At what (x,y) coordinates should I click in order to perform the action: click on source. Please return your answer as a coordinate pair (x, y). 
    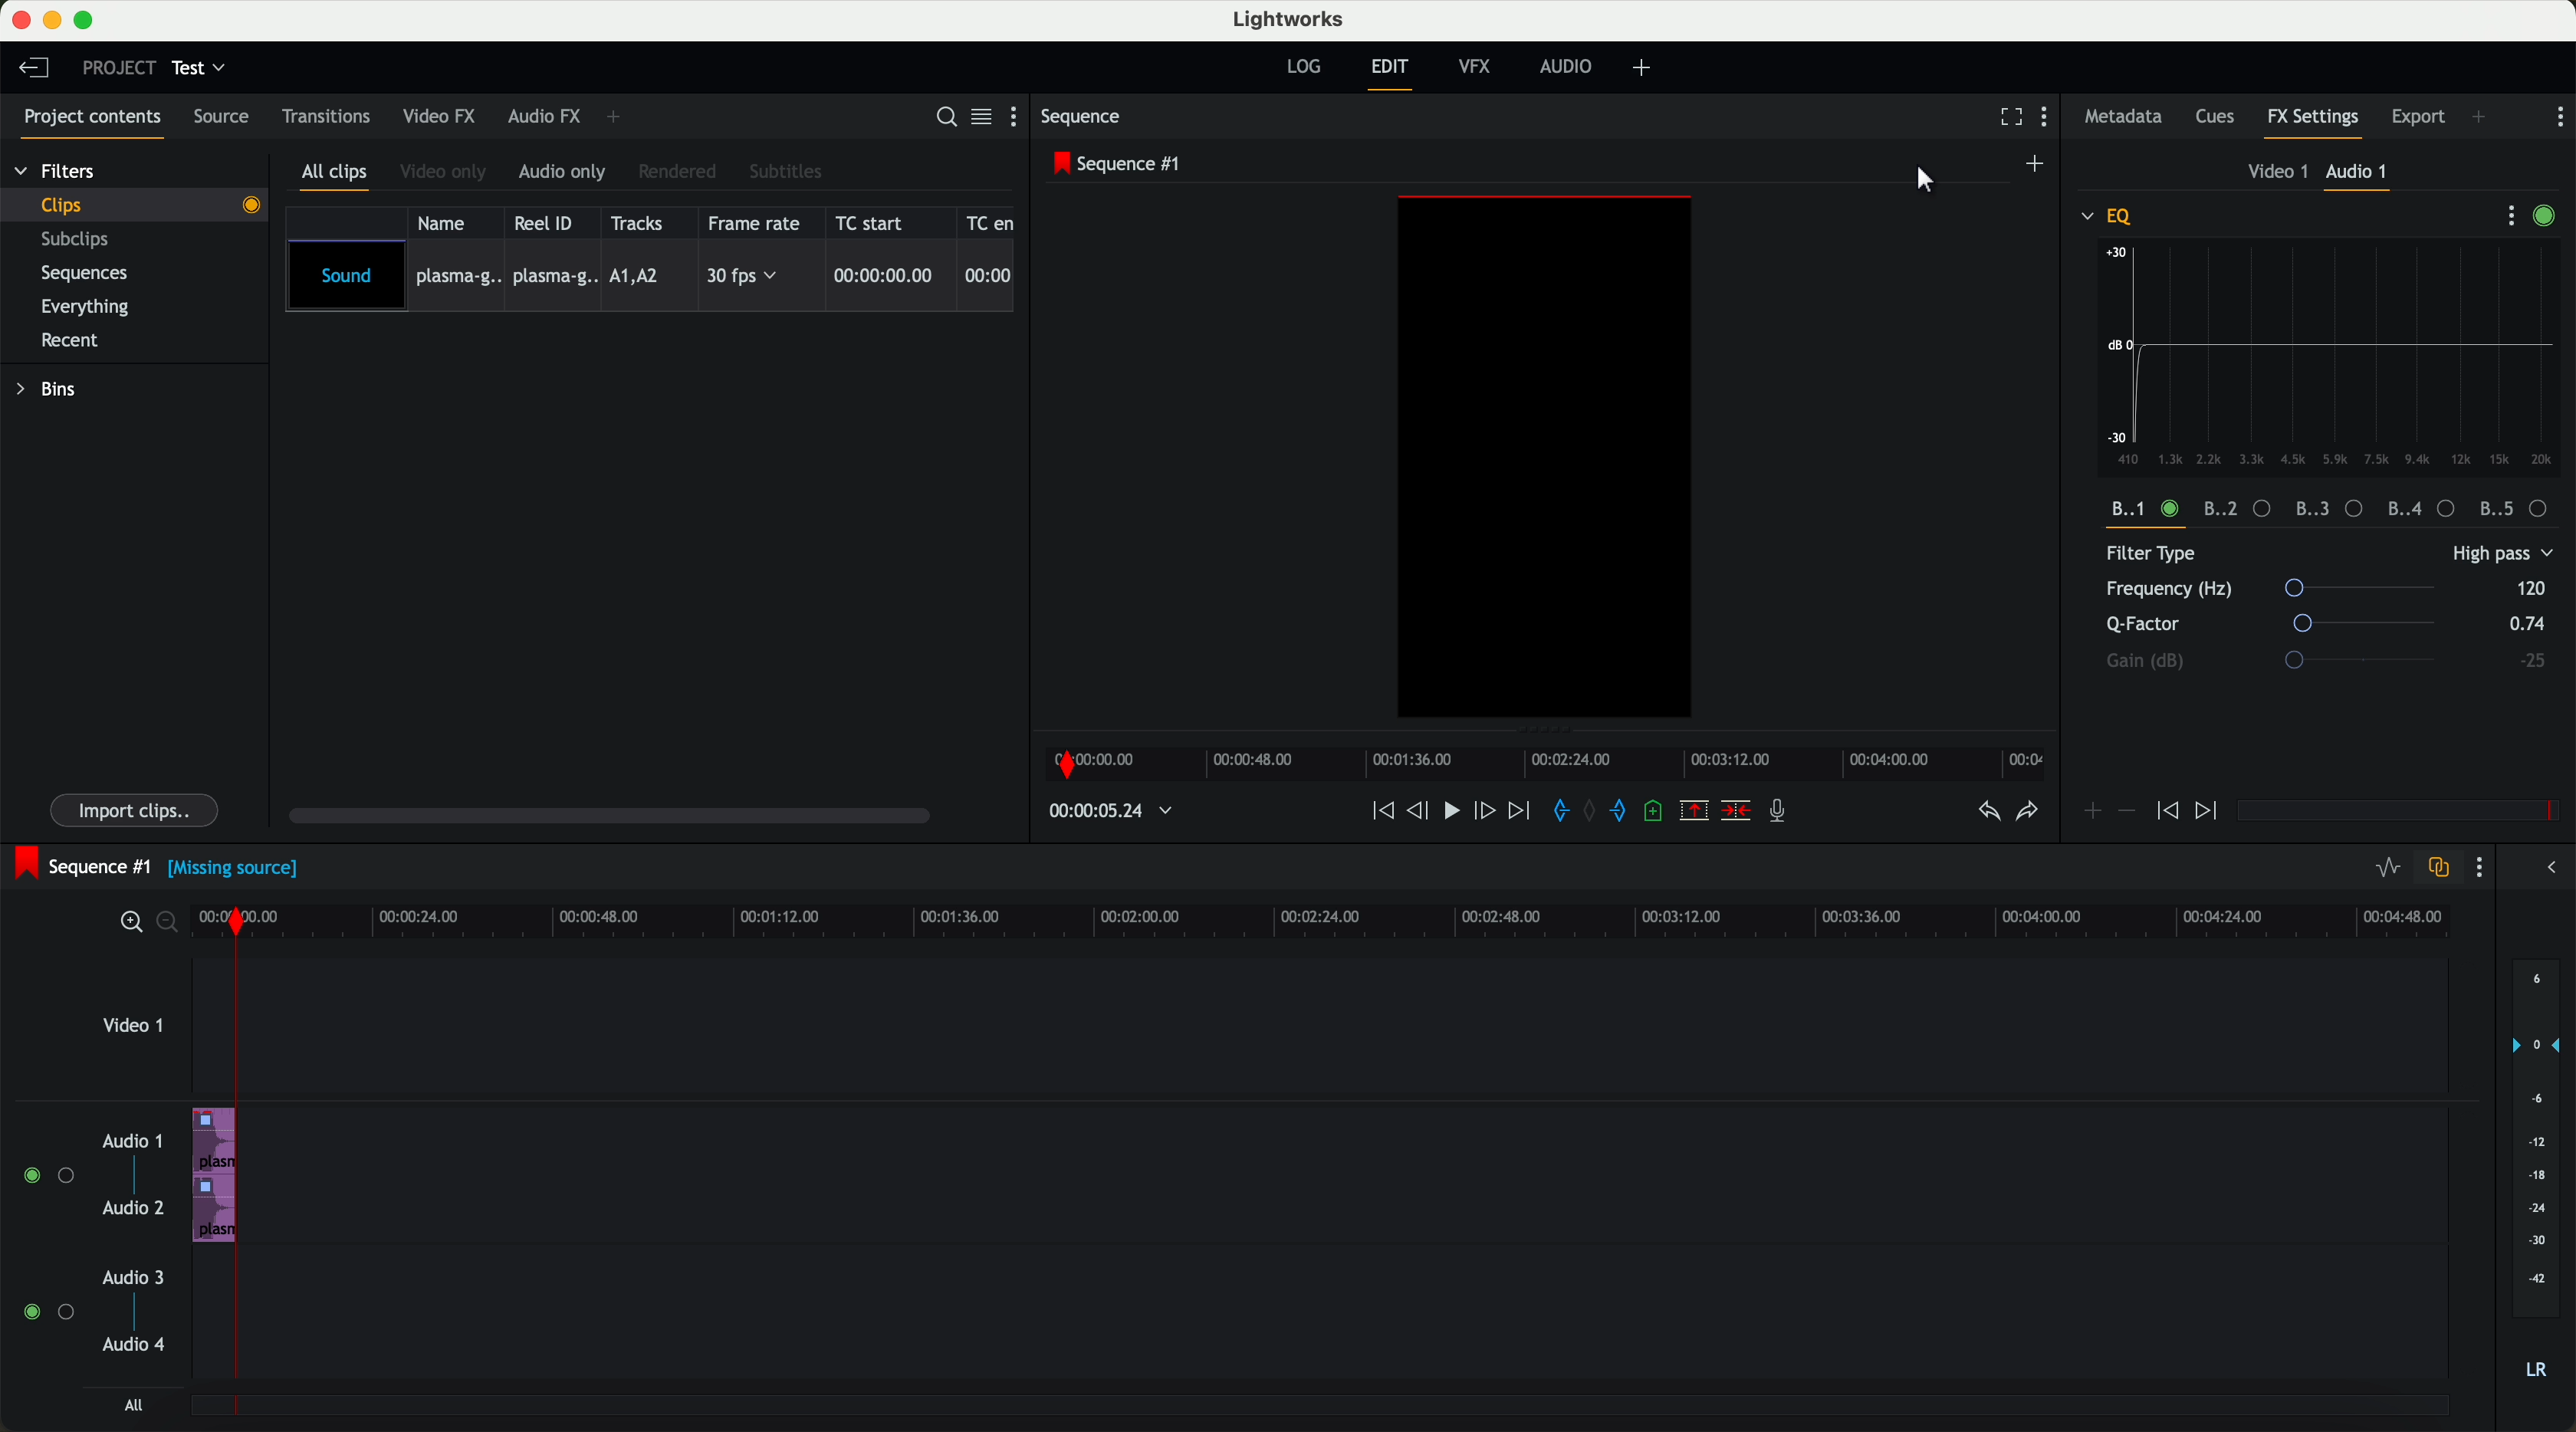
    Looking at the image, I should click on (228, 118).